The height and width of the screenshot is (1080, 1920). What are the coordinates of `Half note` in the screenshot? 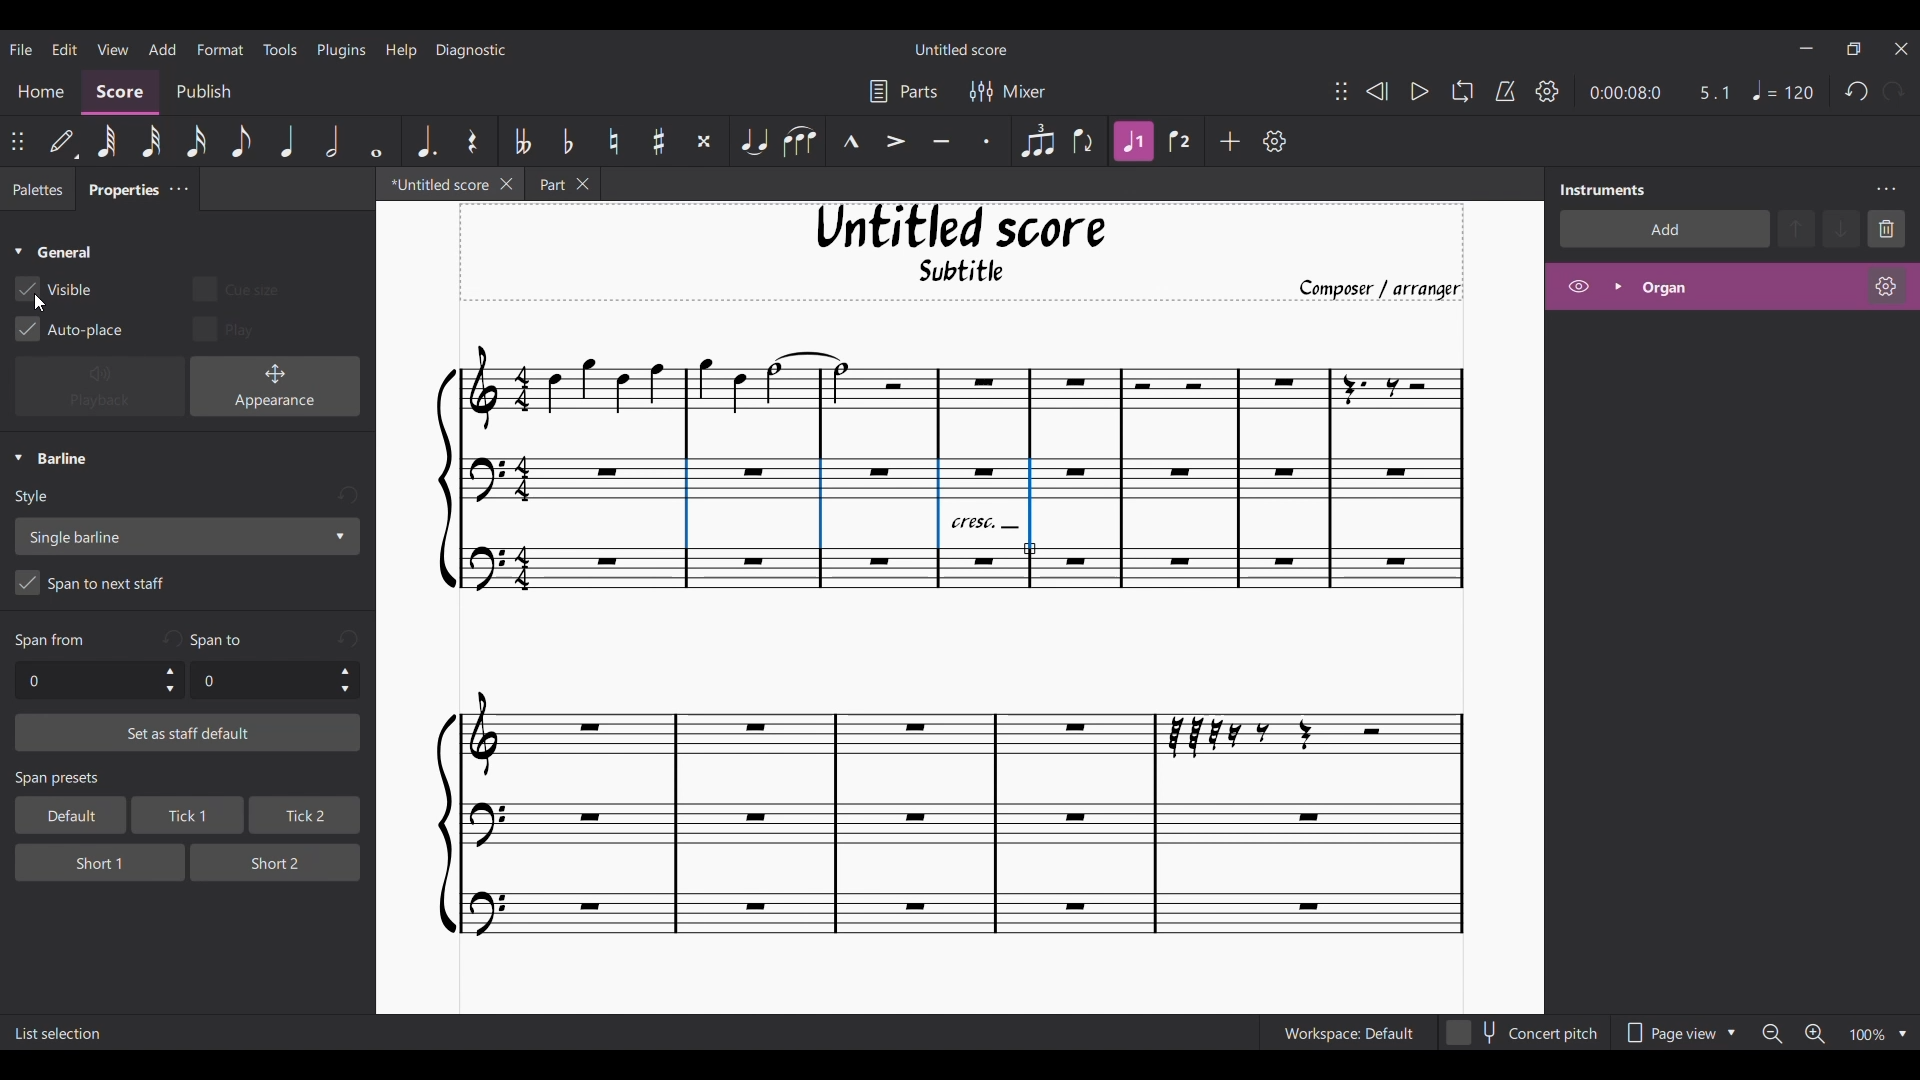 It's located at (334, 140).